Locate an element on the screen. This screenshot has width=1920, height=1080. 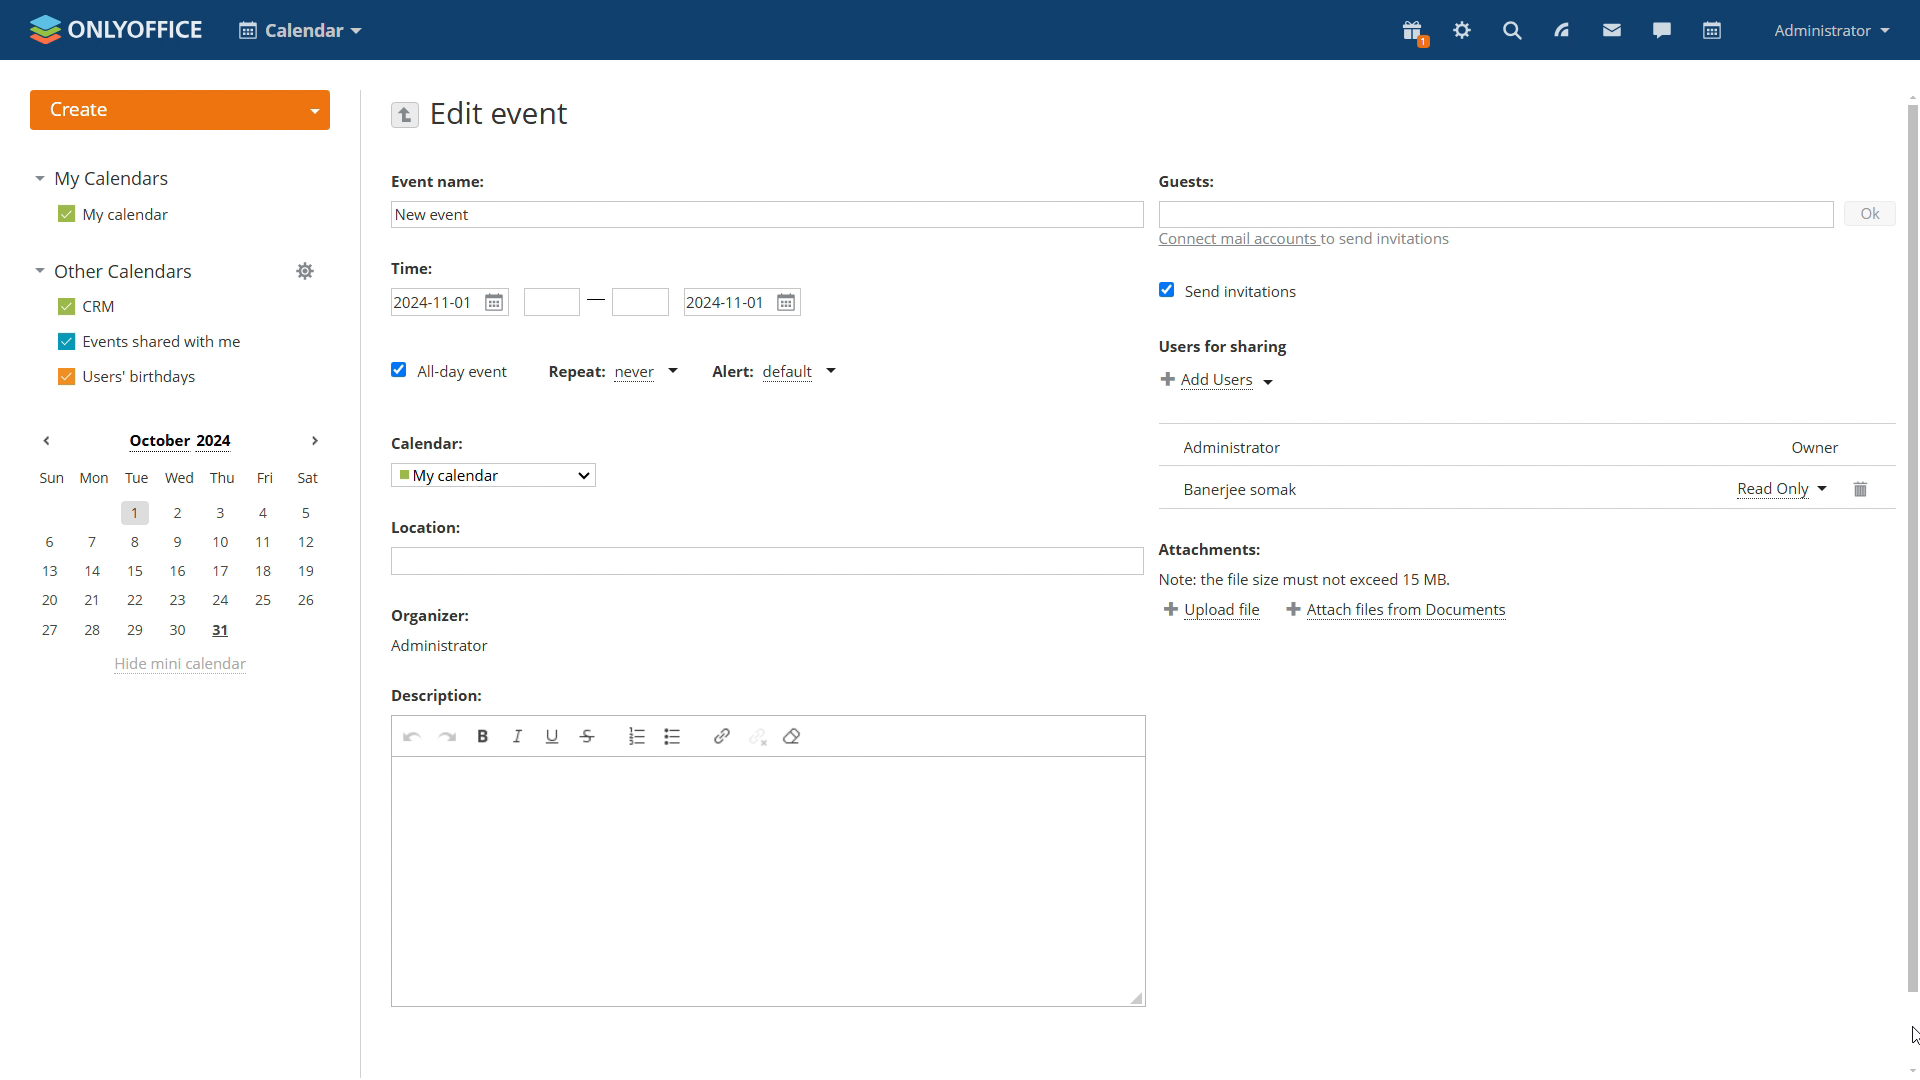
users' birthdays is located at coordinates (132, 376).